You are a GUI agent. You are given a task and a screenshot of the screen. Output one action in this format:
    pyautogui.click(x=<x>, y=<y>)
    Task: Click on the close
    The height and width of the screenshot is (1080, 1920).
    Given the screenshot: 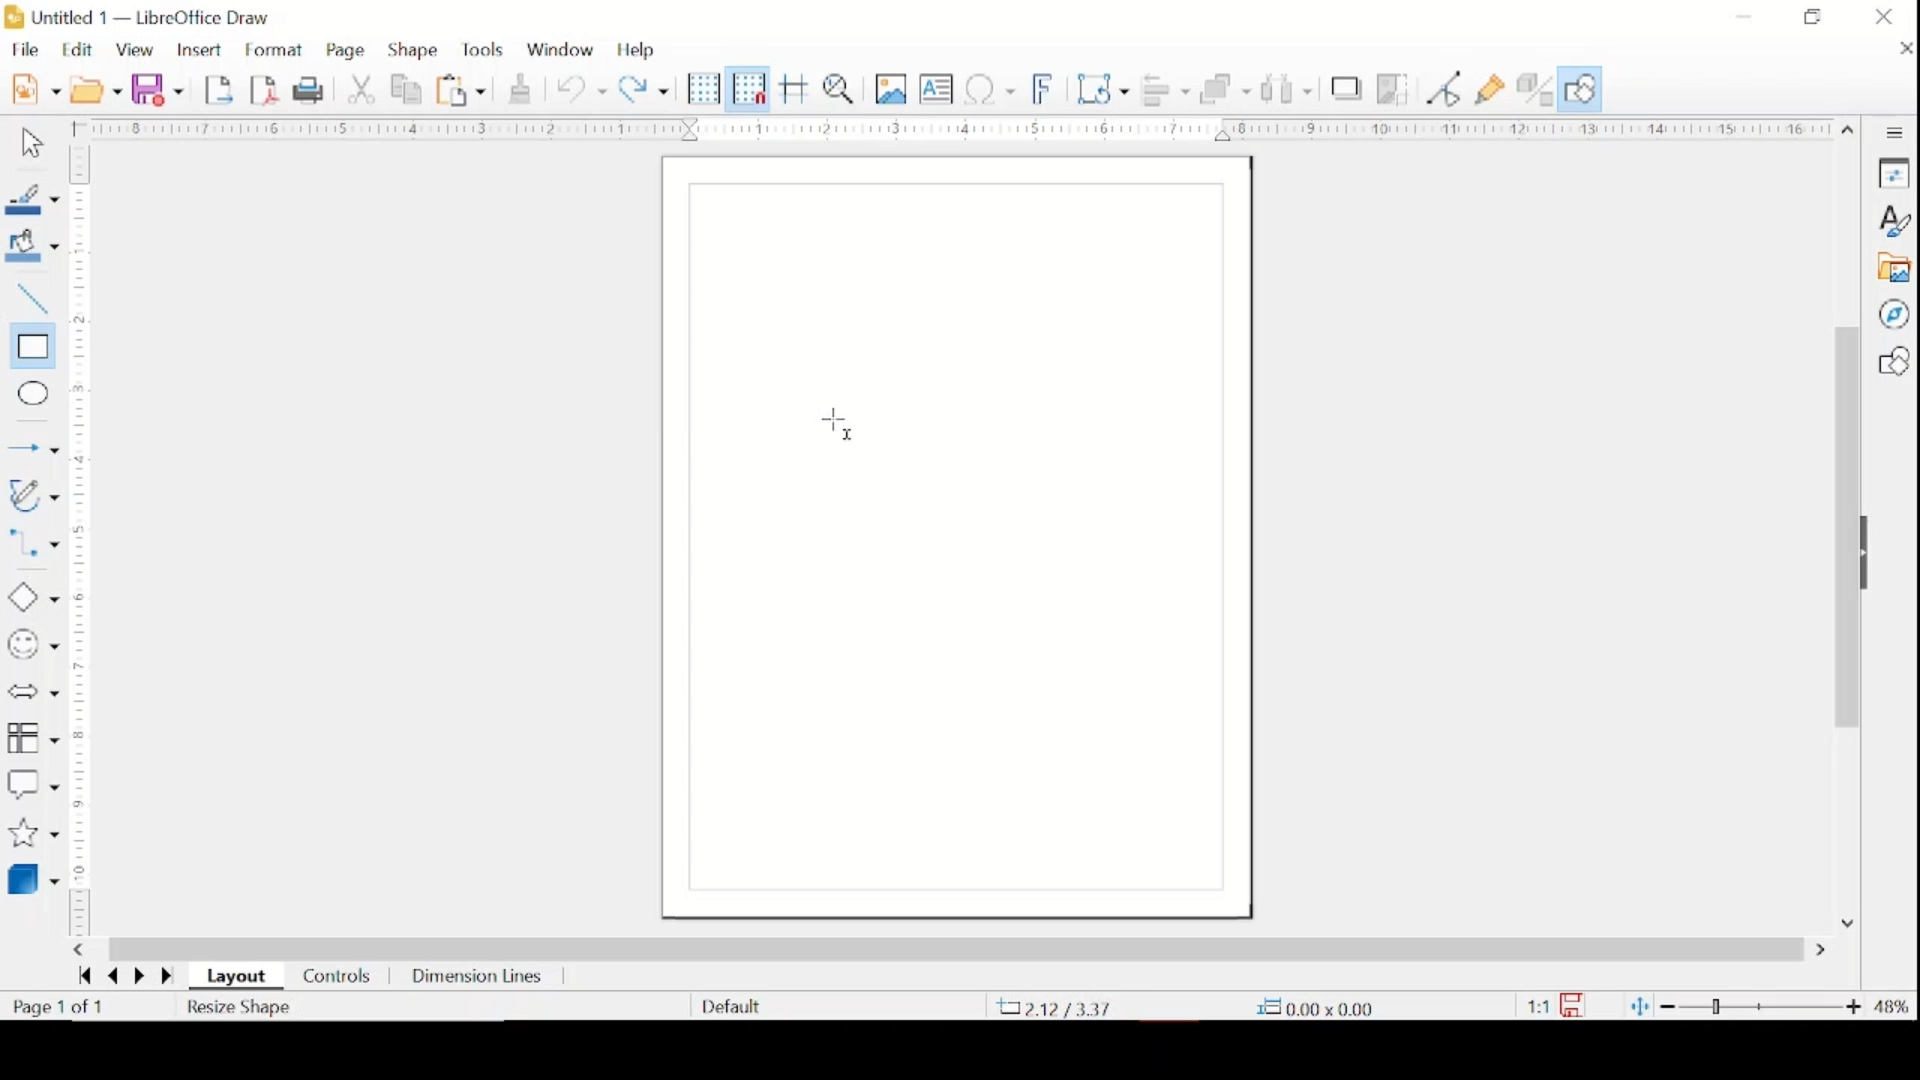 What is the action you would take?
    pyautogui.click(x=1884, y=17)
    